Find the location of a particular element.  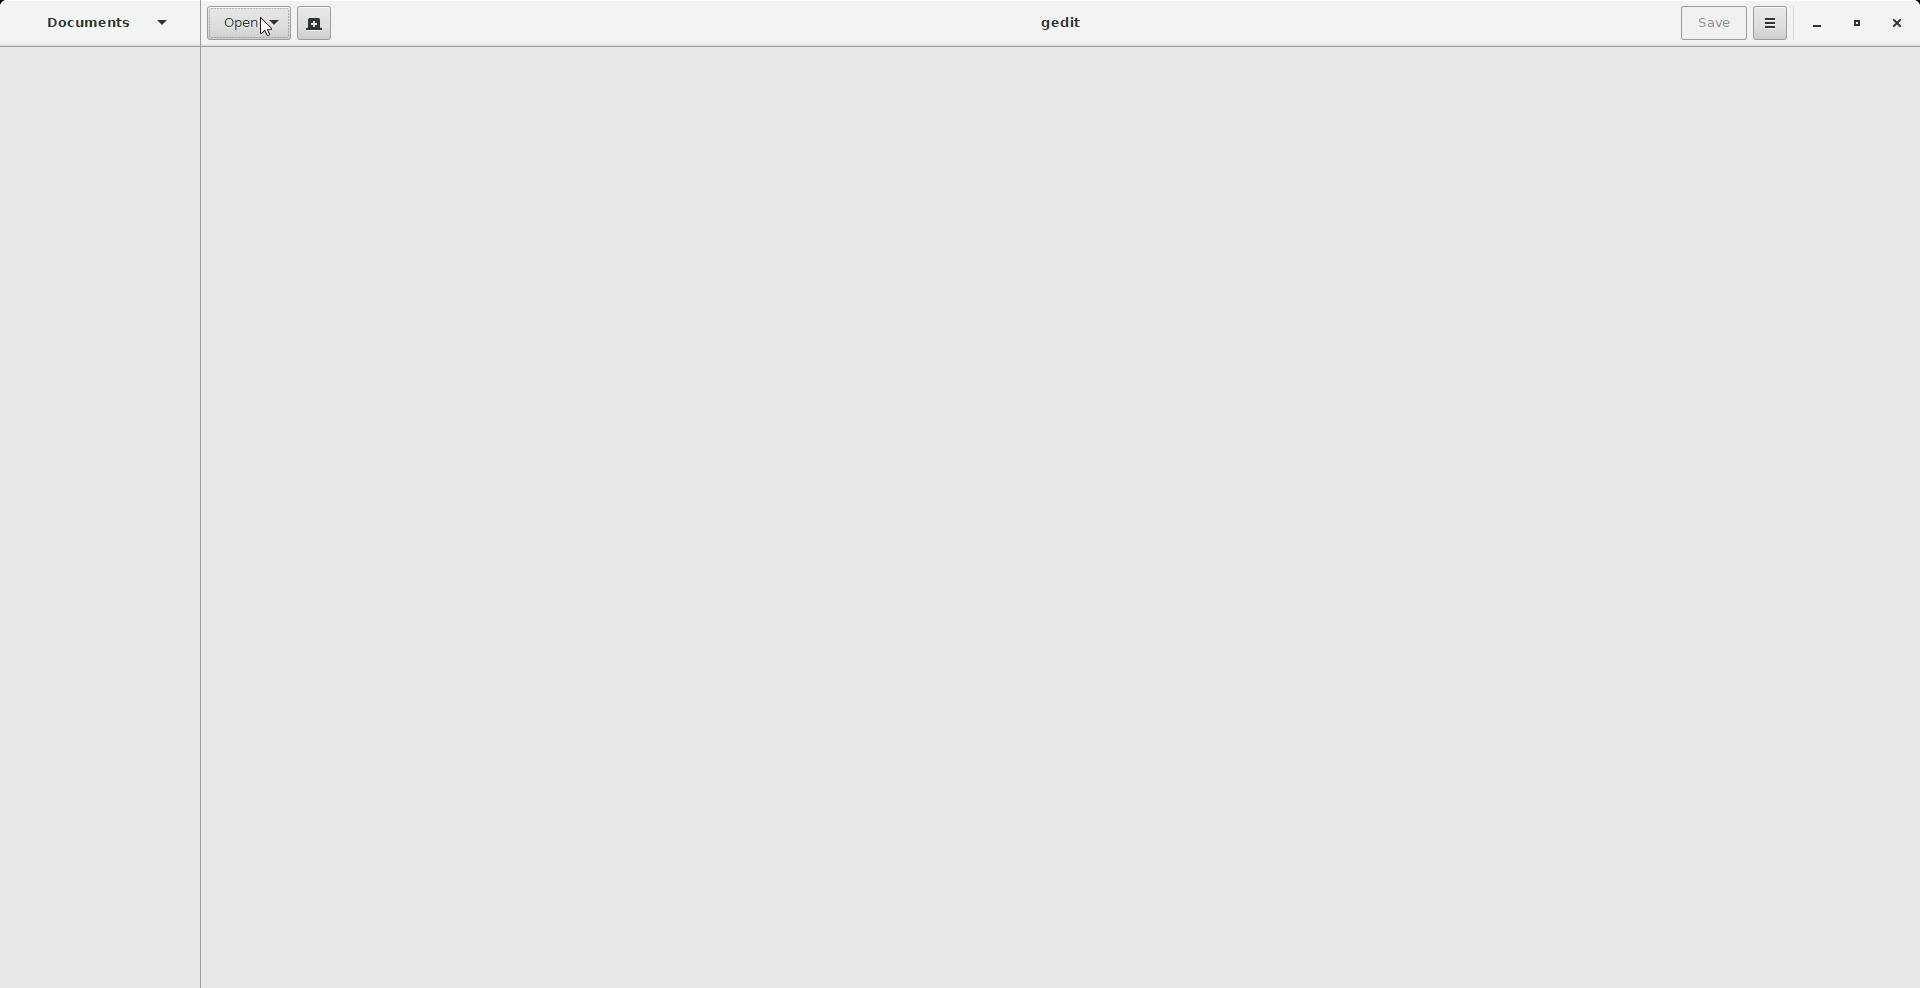

Minimize is located at coordinates (1818, 28).